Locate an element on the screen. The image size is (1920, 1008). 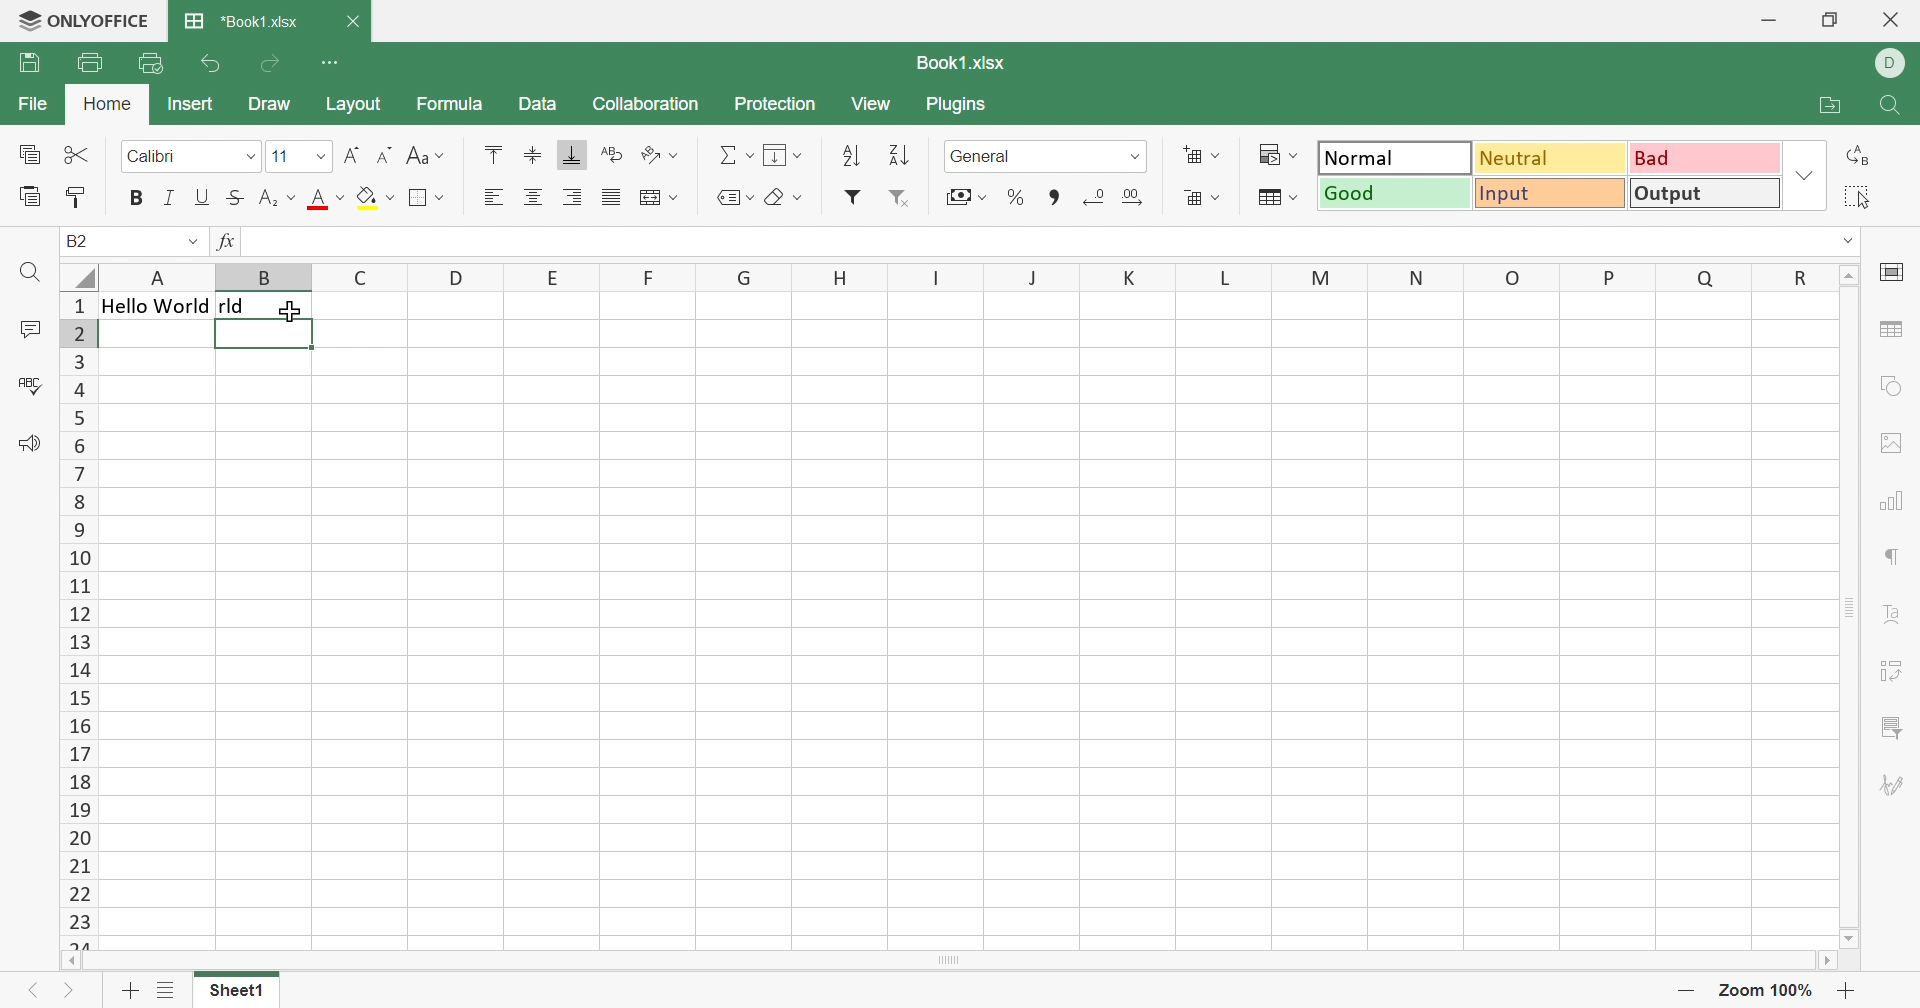
Borders is located at coordinates (427, 197).